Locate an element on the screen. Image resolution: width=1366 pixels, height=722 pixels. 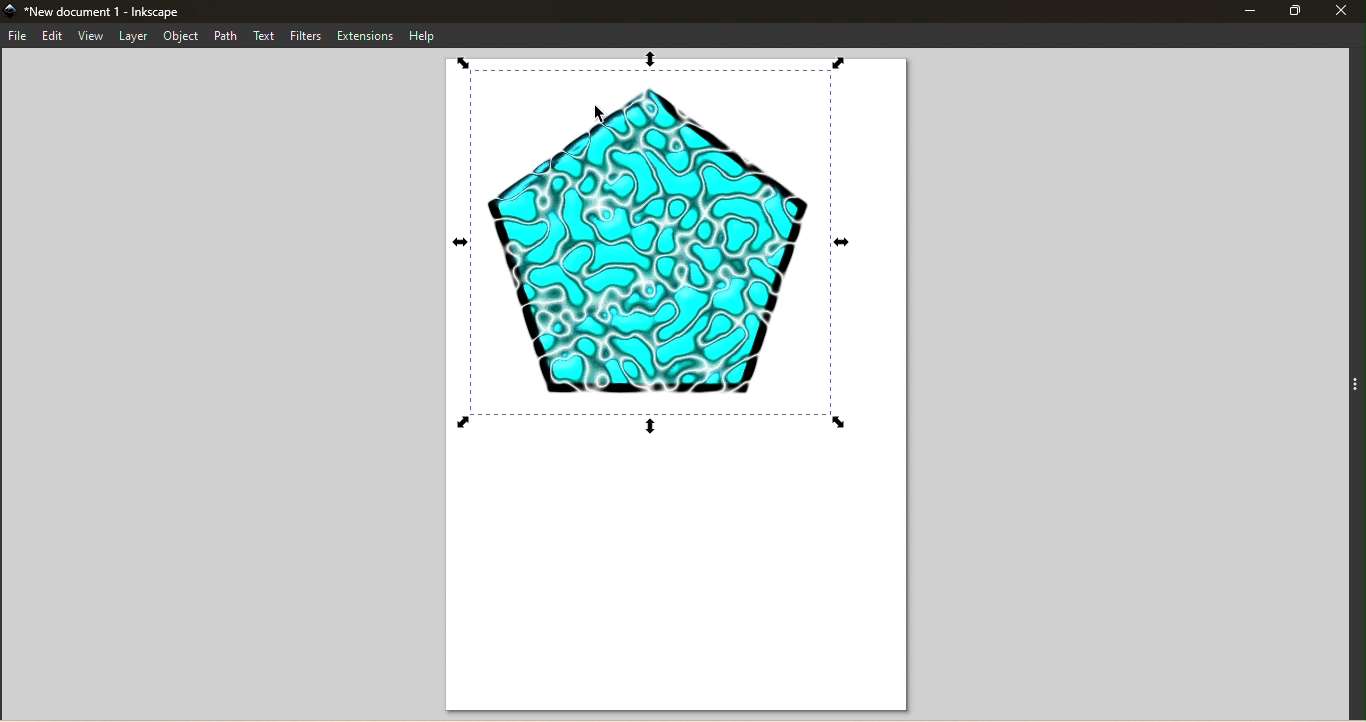
Extensions is located at coordinates (366, 35).